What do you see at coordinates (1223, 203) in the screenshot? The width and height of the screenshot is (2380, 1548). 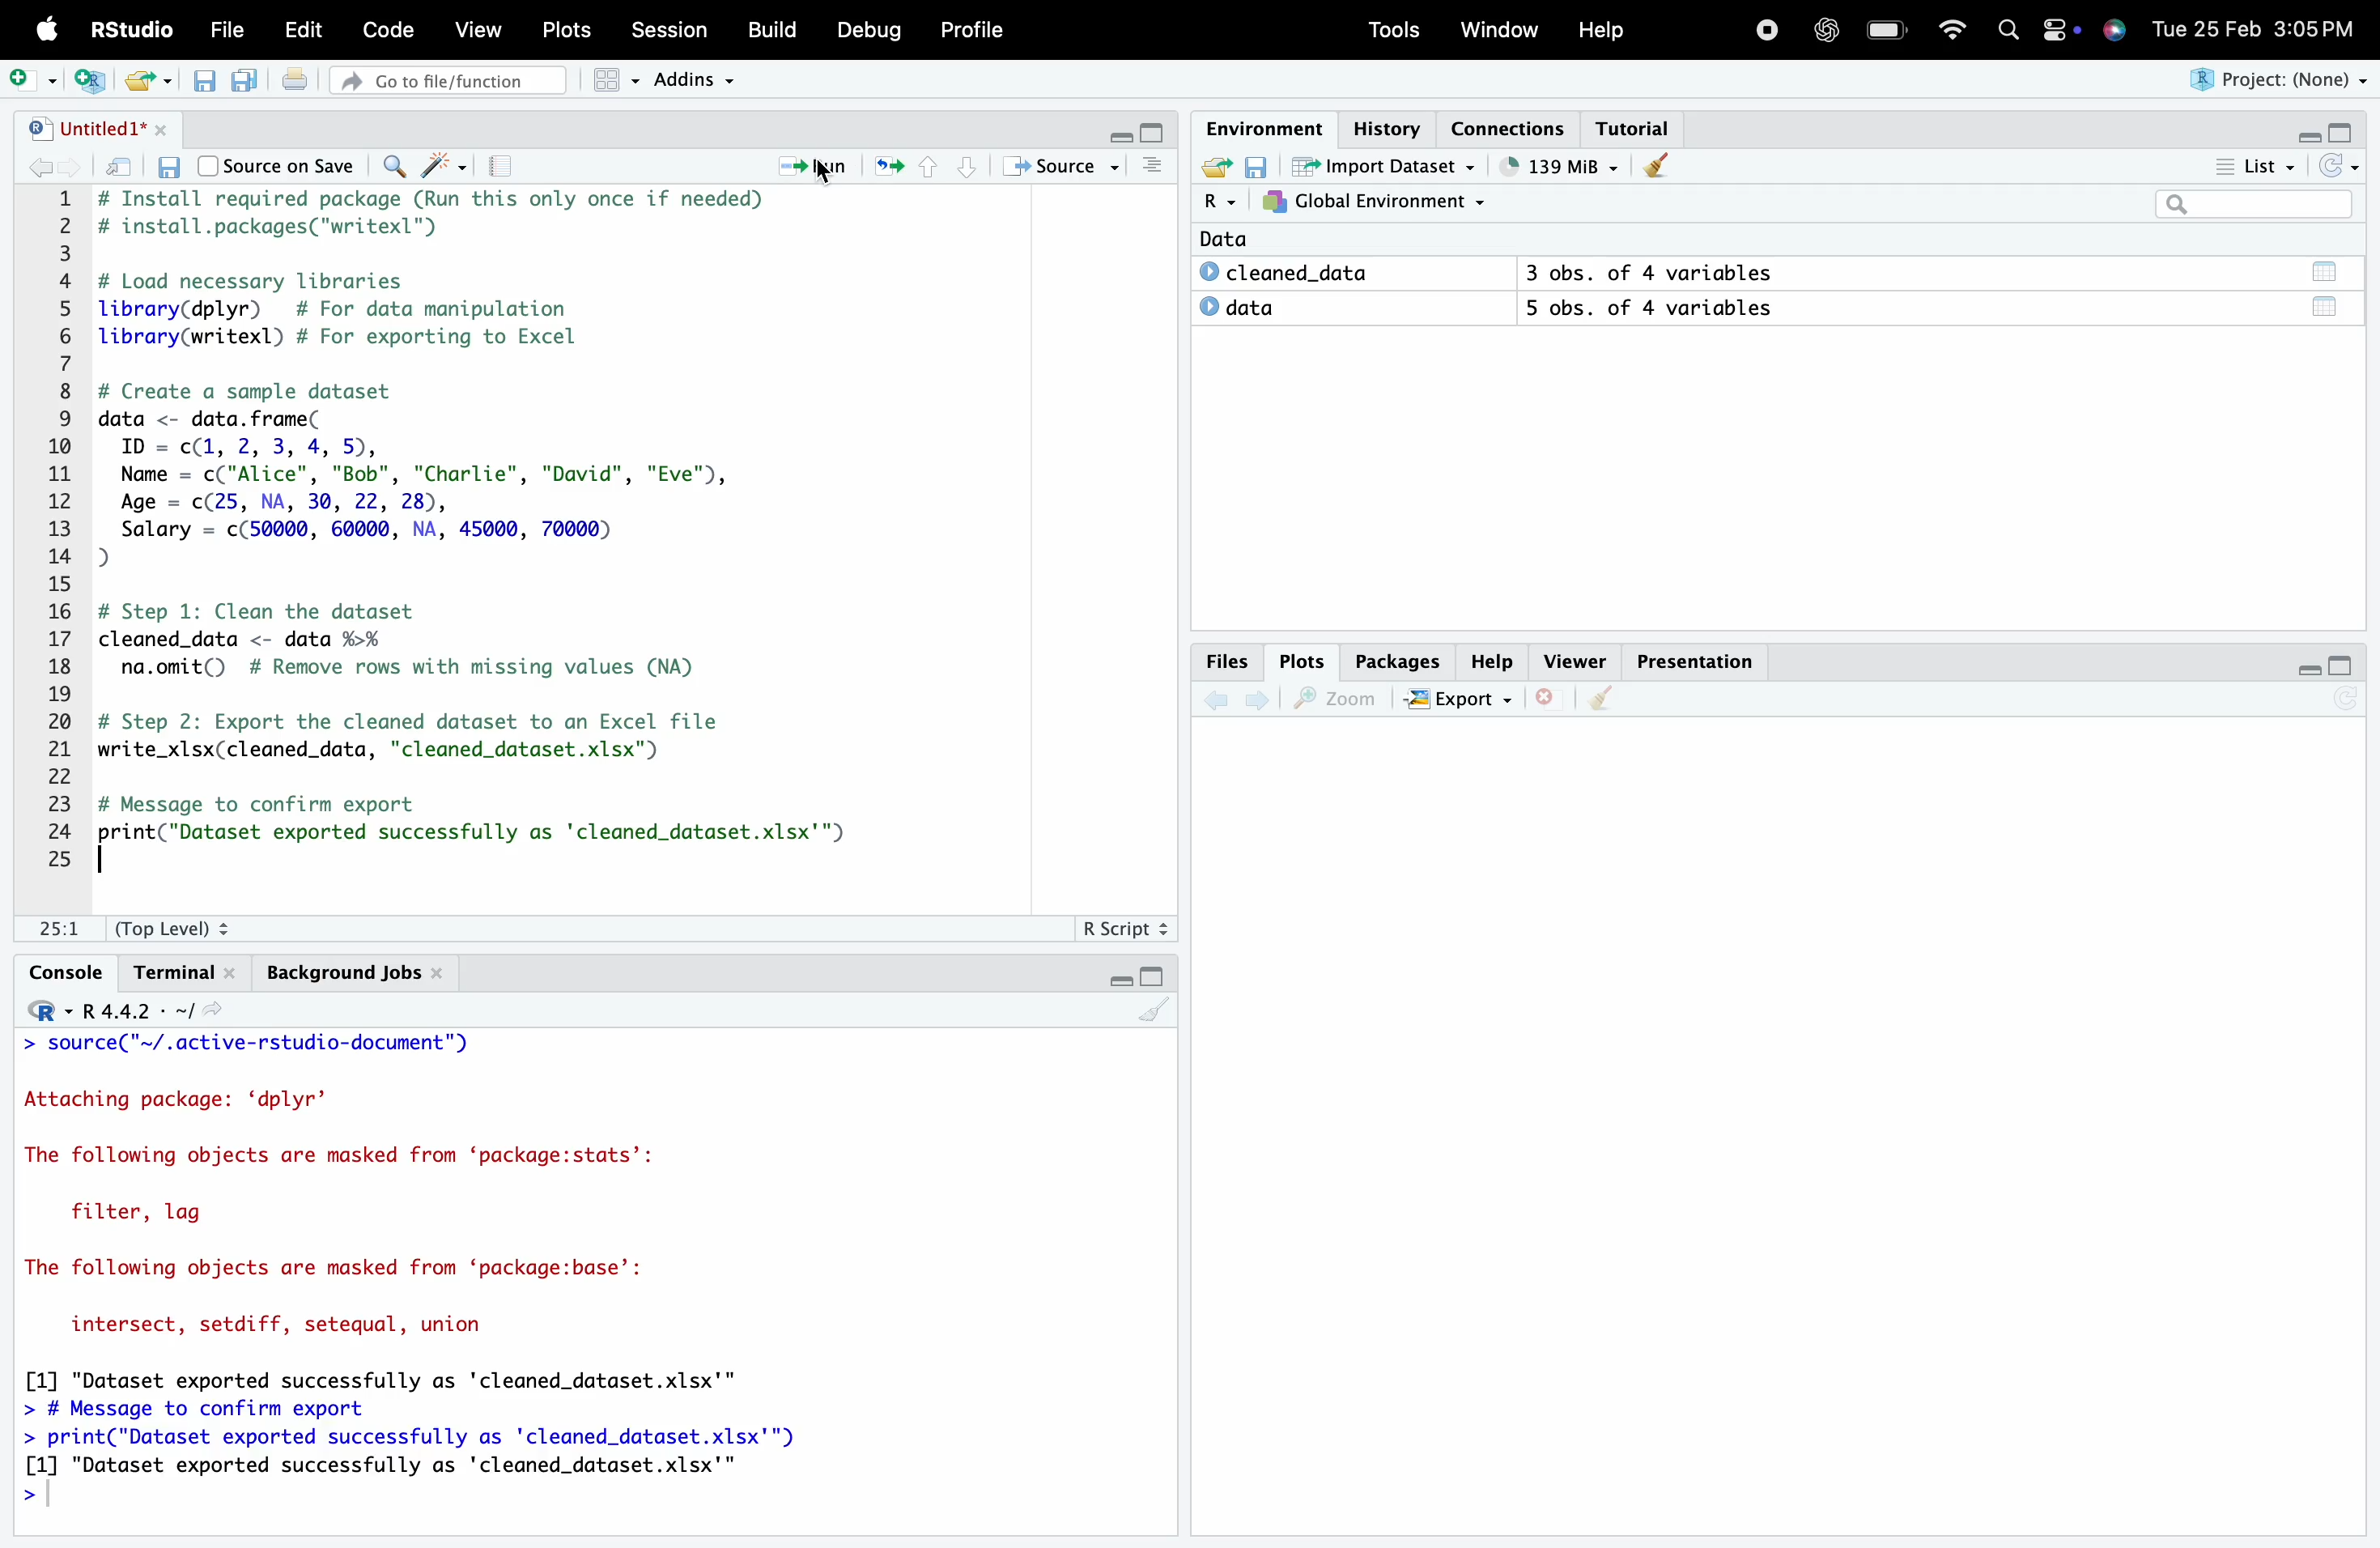 I see `R` at bounding box center [1223, 203].